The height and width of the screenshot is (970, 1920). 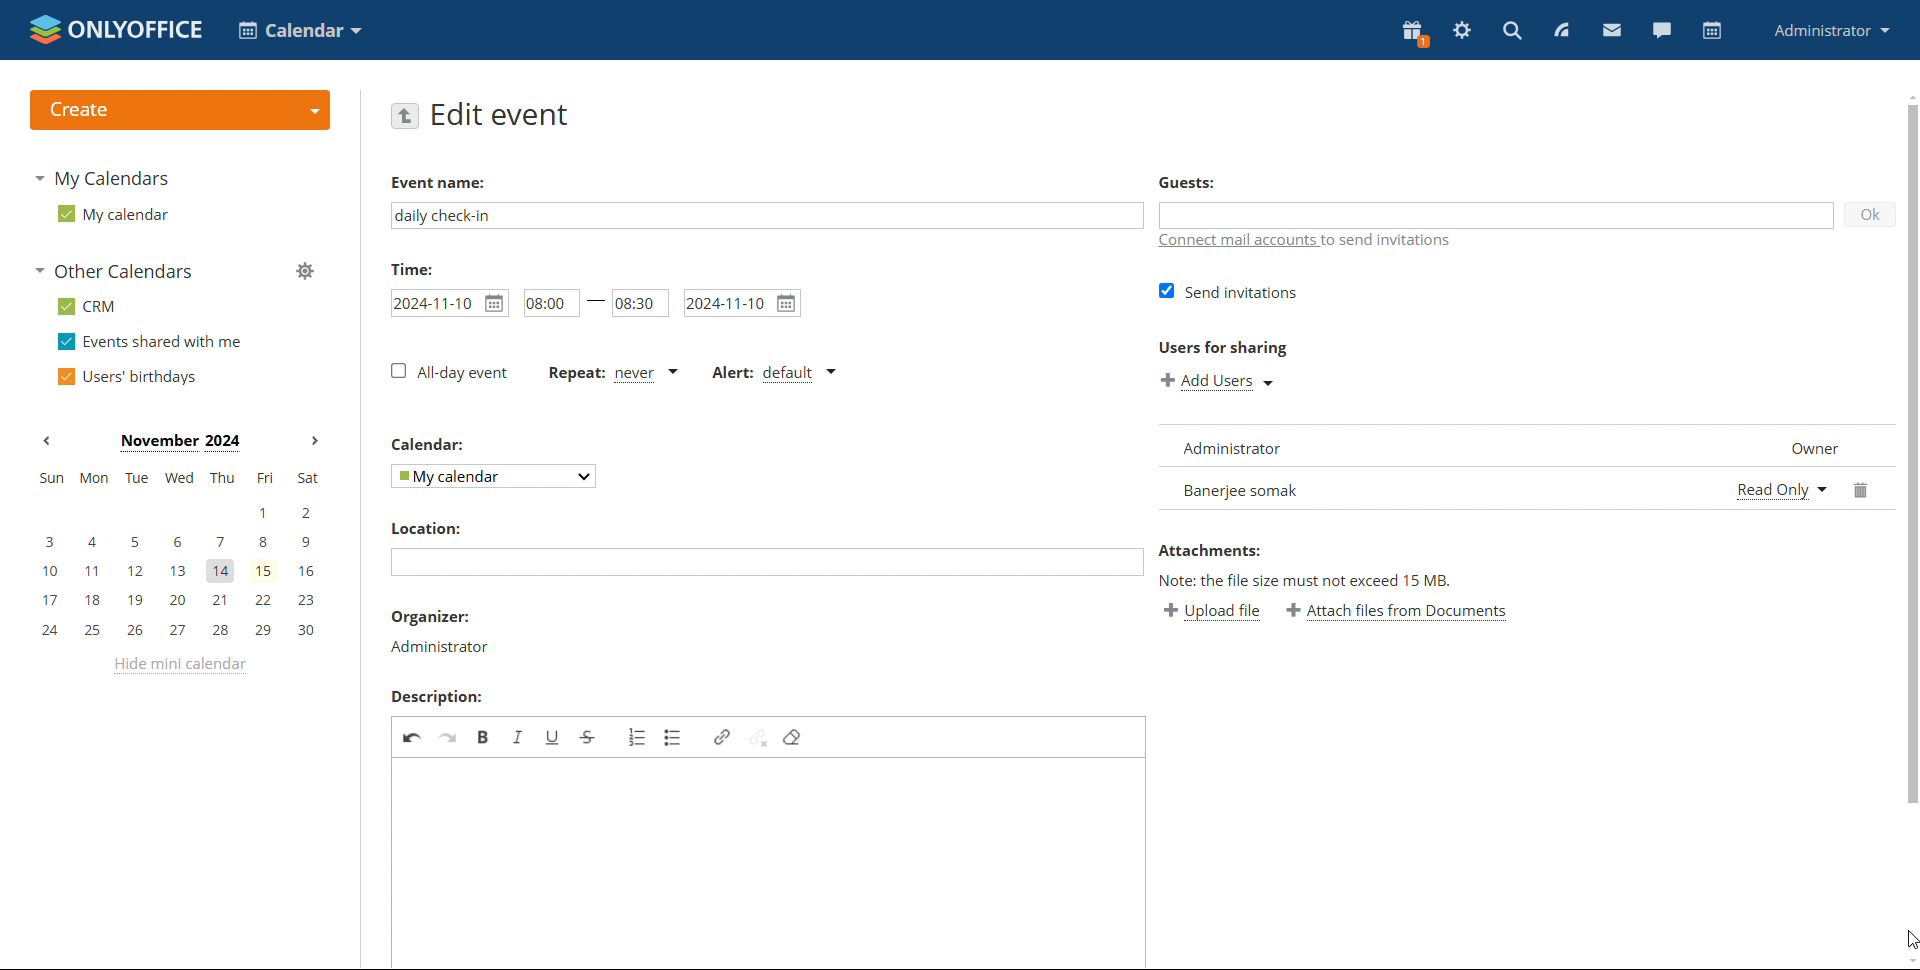 What do you see at coordinates (86, 306) in the screenshot?
I see `crm` at bounding box center [86, 306].